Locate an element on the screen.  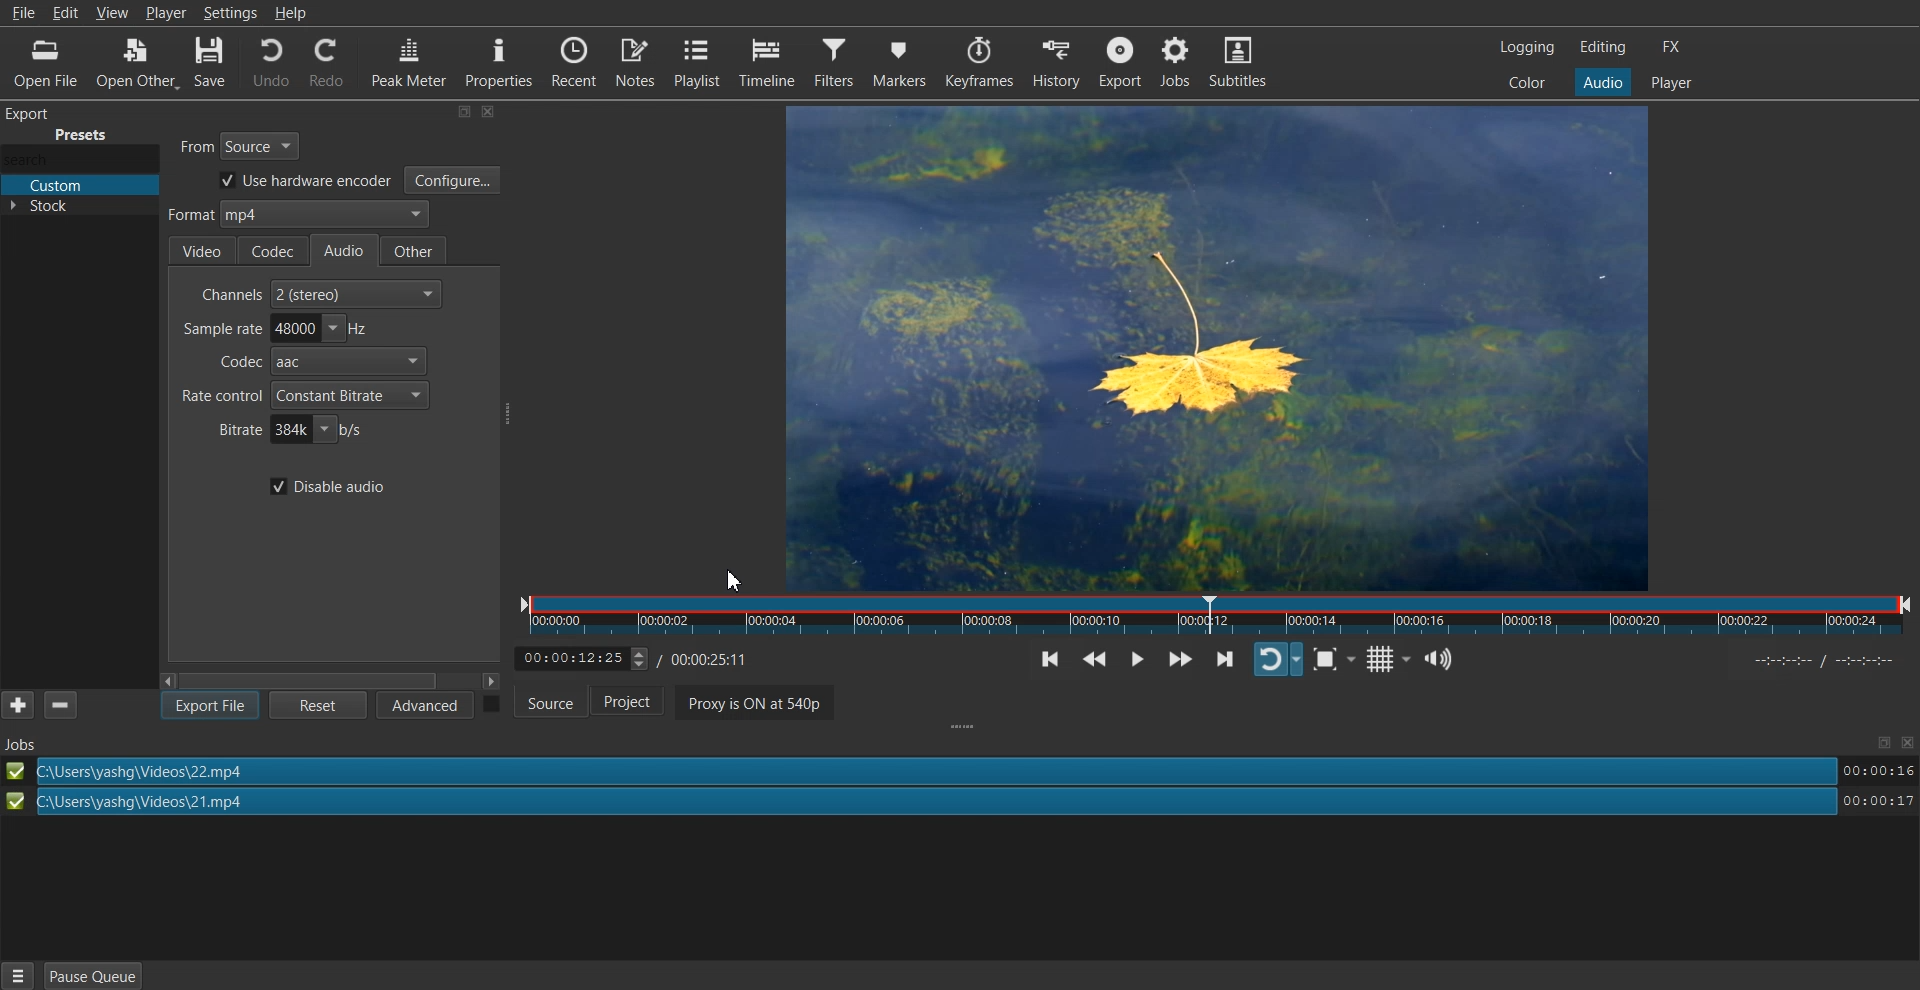
Disable audio is located at coordinates (326, 486).